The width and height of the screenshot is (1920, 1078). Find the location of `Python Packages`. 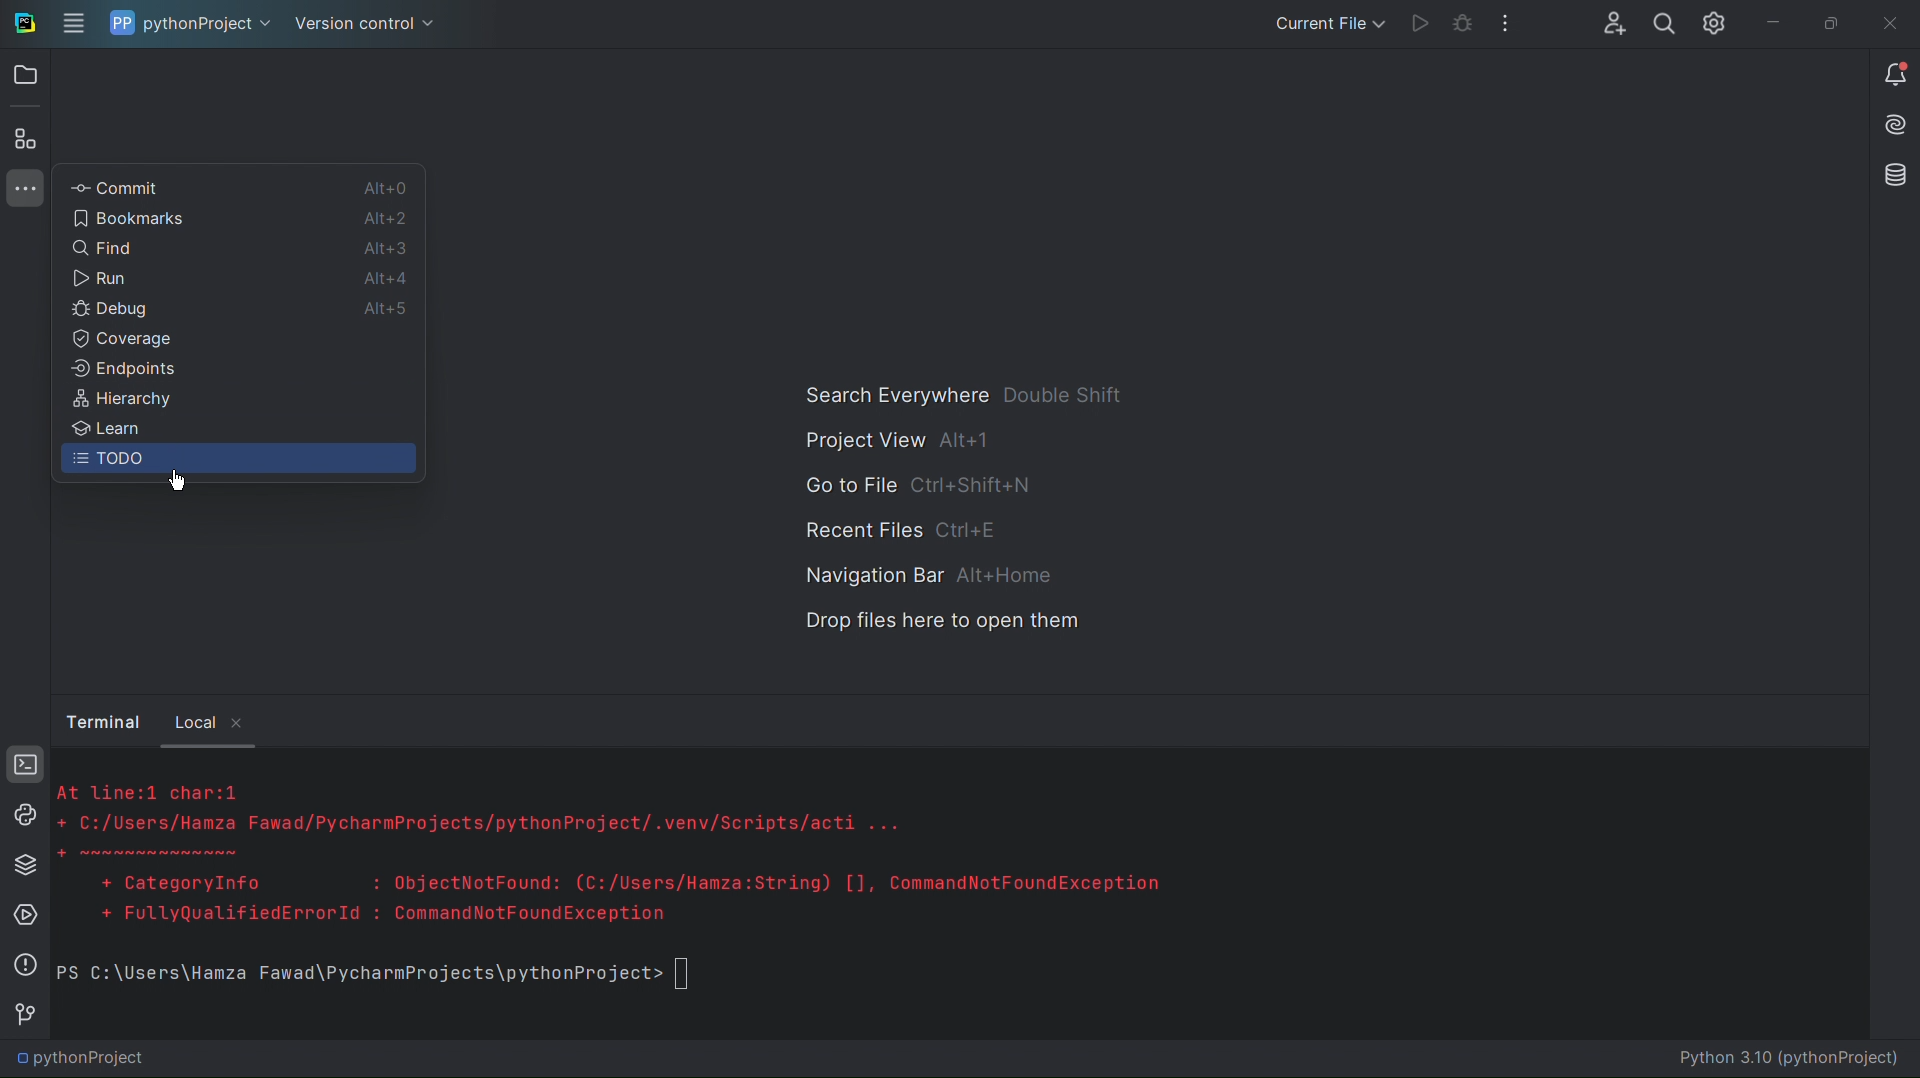

Python Packages is located at coordinates (25, 865).